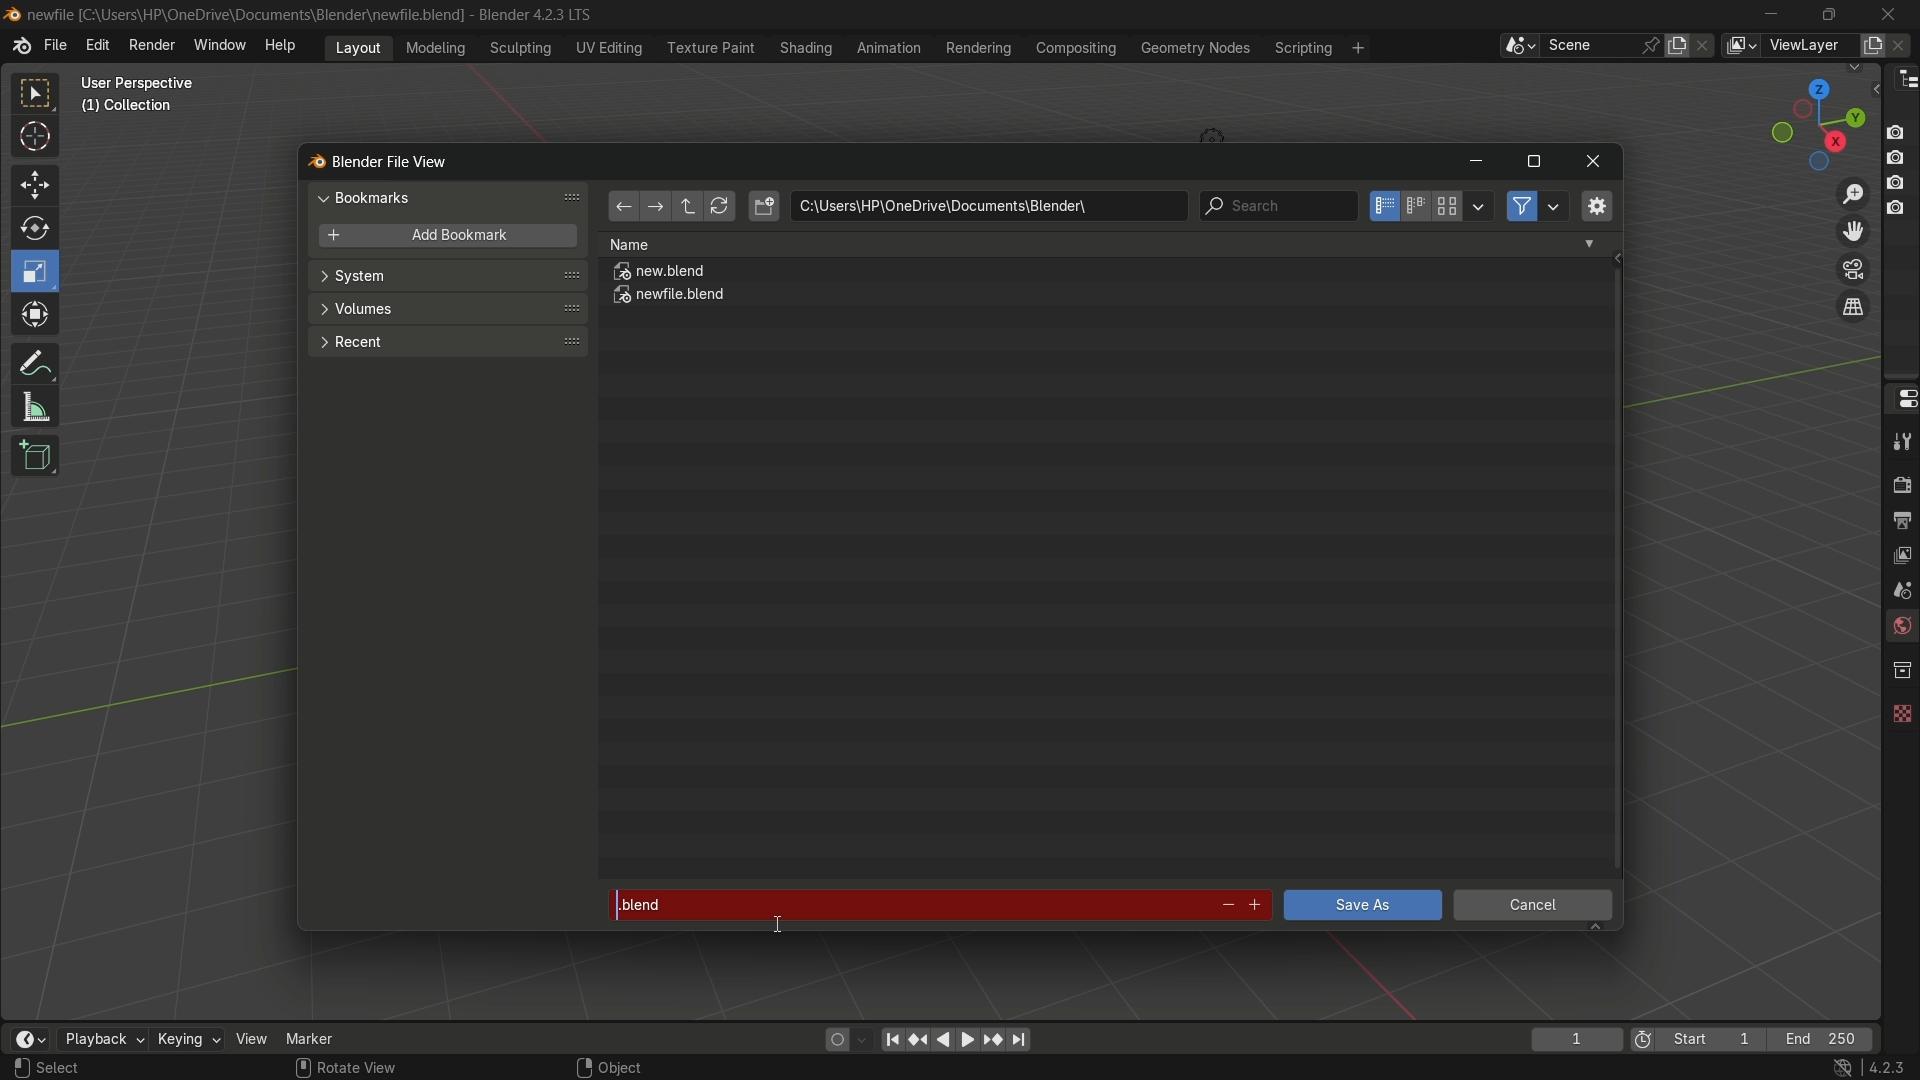 This screenshot has width=1920, height=1080. What do you see at coordinates (622, 208) in the screenshot?
I see `back` at bounding box center [622, 208].